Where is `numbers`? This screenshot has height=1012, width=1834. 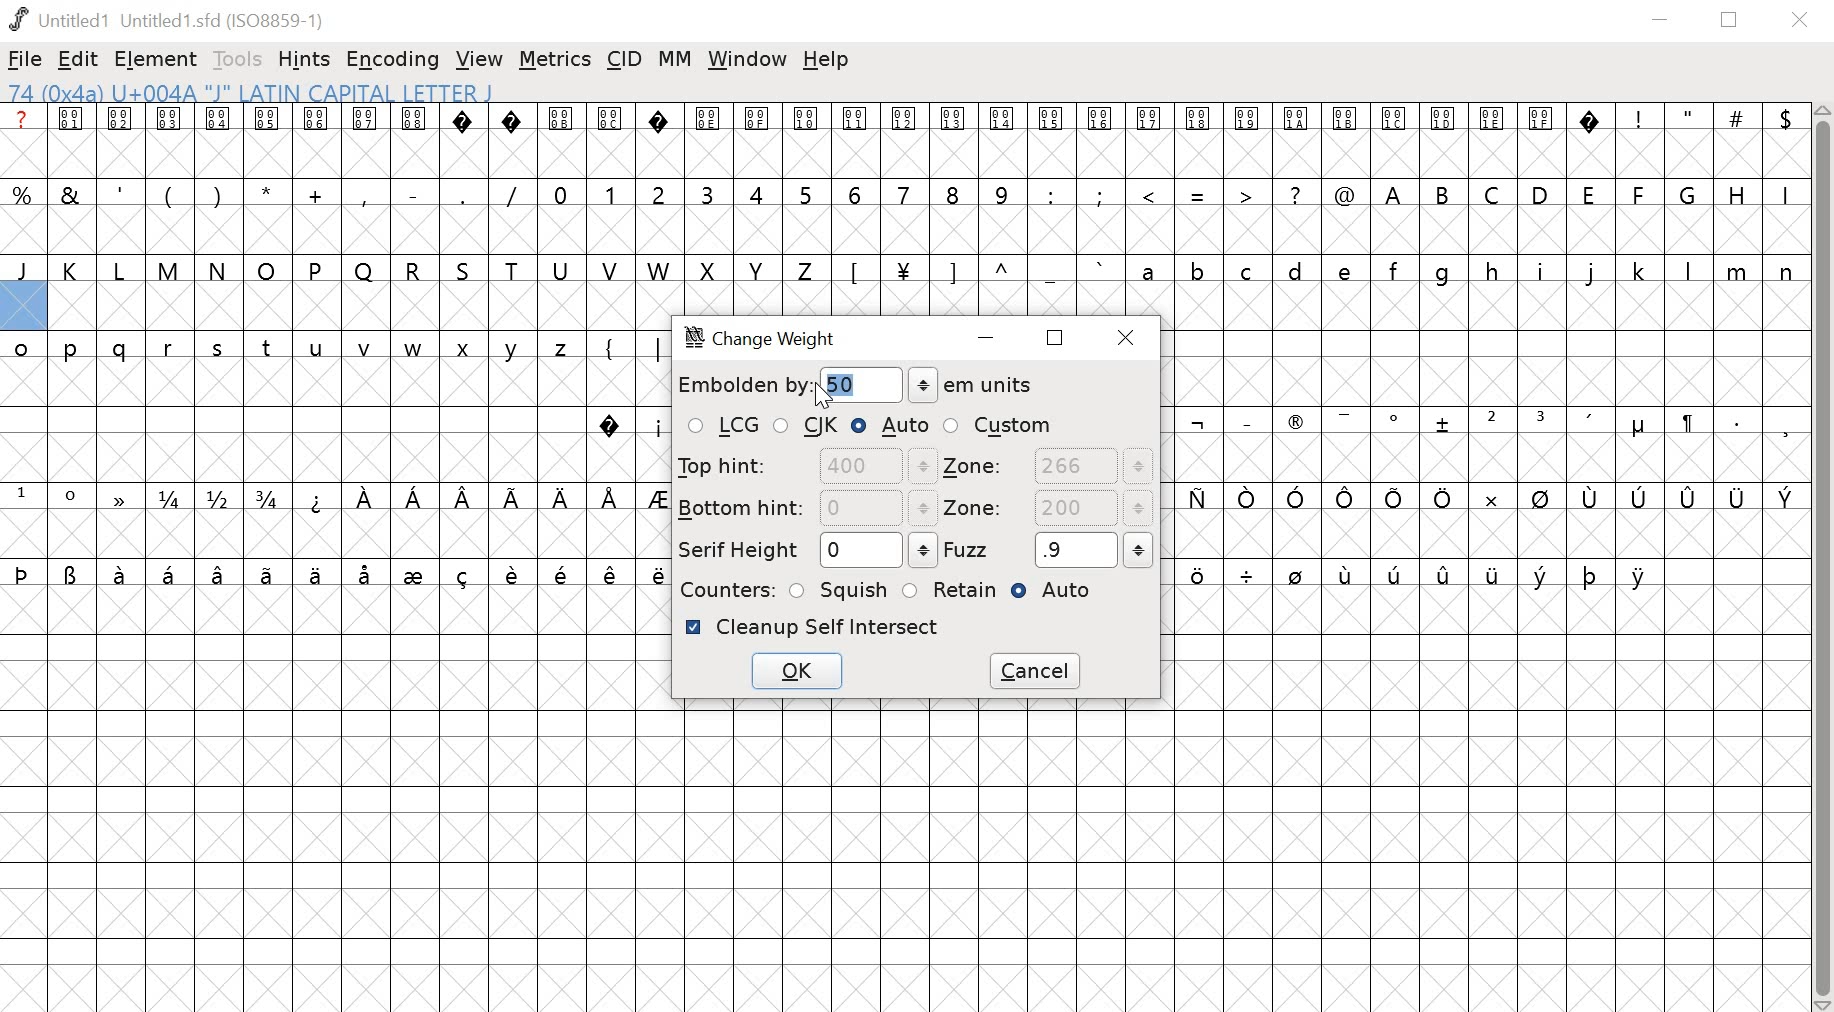
numbers is located at coordinates (780, 193).